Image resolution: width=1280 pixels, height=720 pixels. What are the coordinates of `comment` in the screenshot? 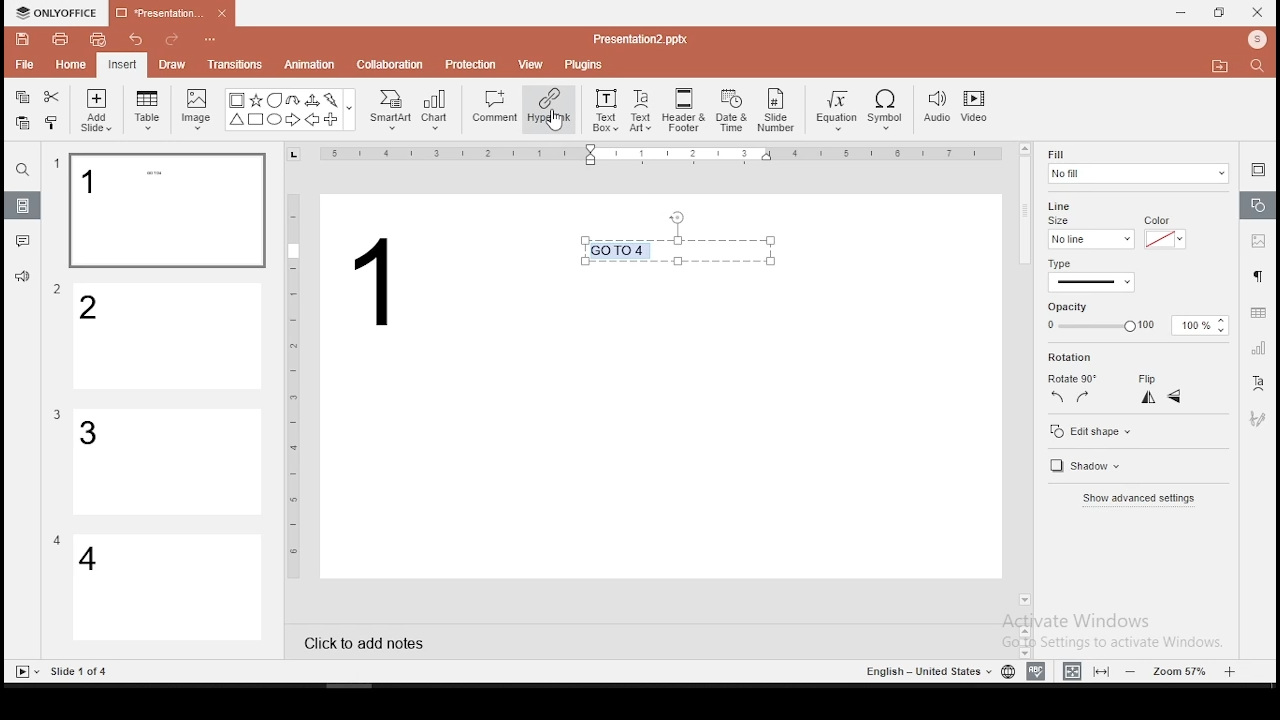 It's located at (495, 107).